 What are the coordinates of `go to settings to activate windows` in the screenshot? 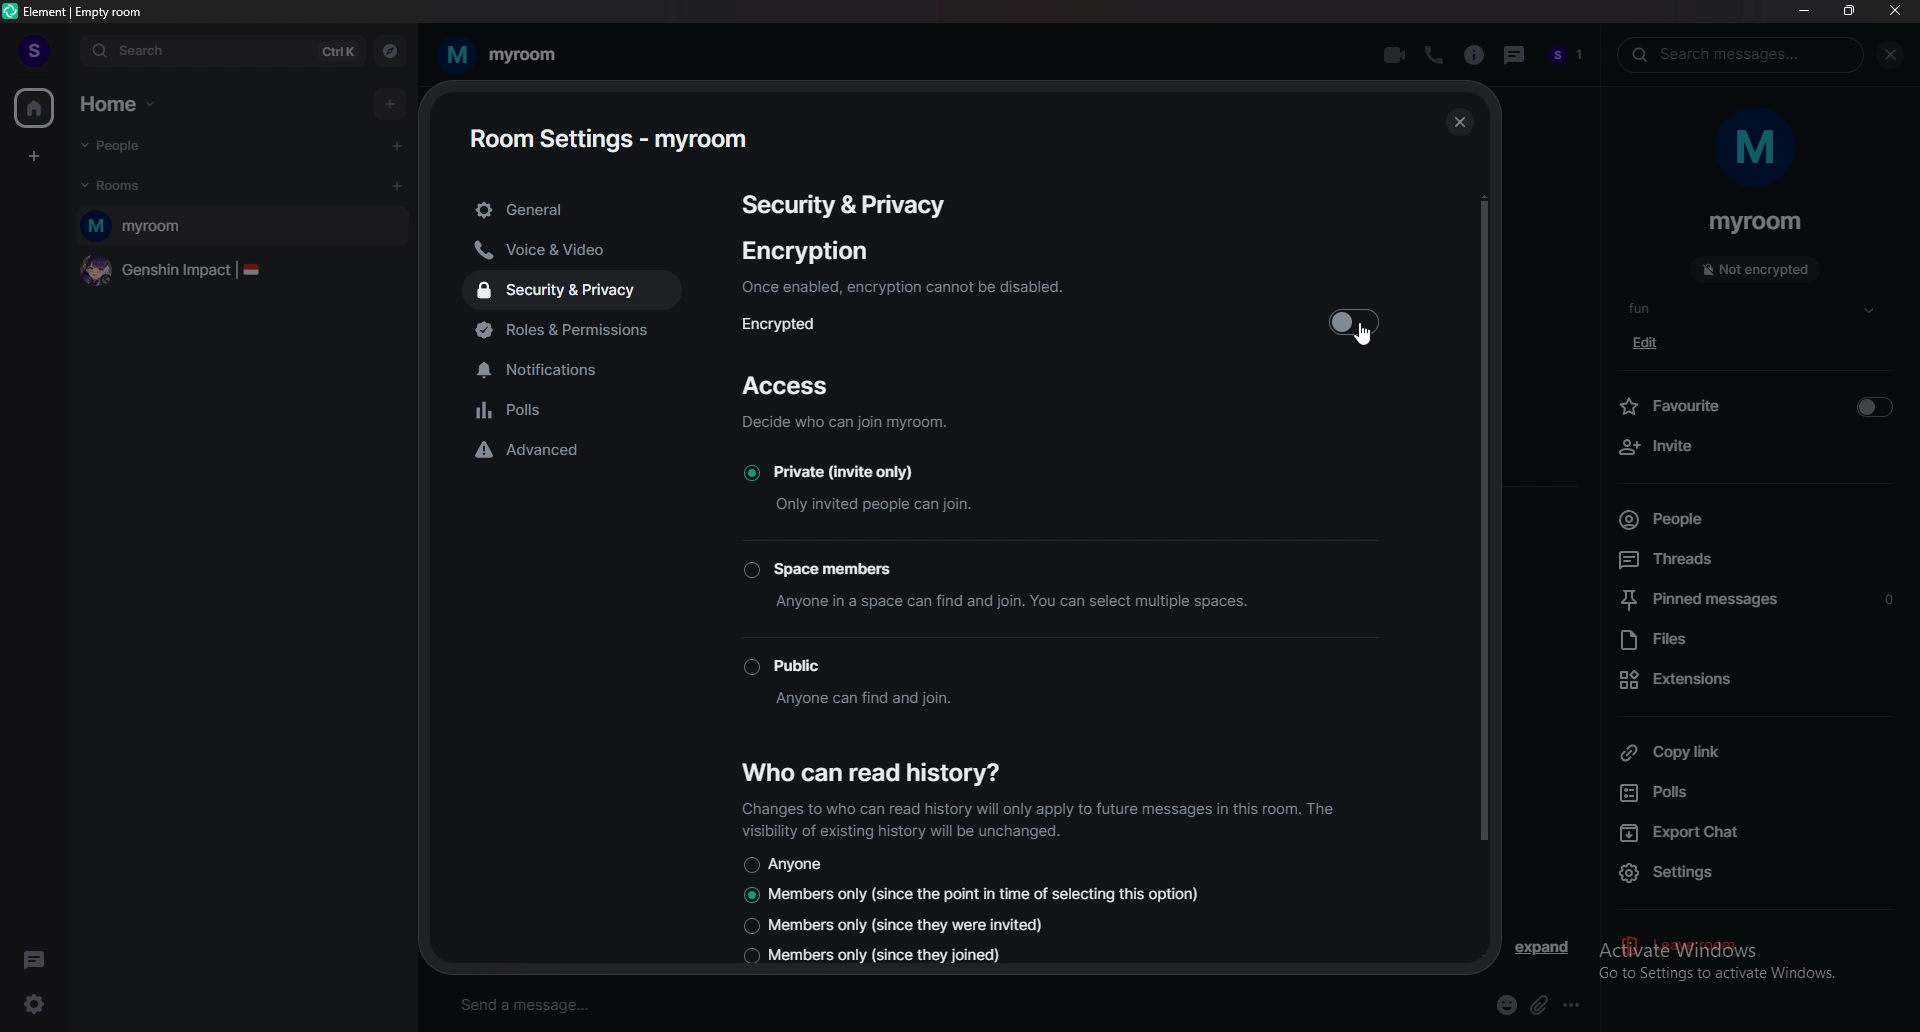 It's located at (1758, 977).